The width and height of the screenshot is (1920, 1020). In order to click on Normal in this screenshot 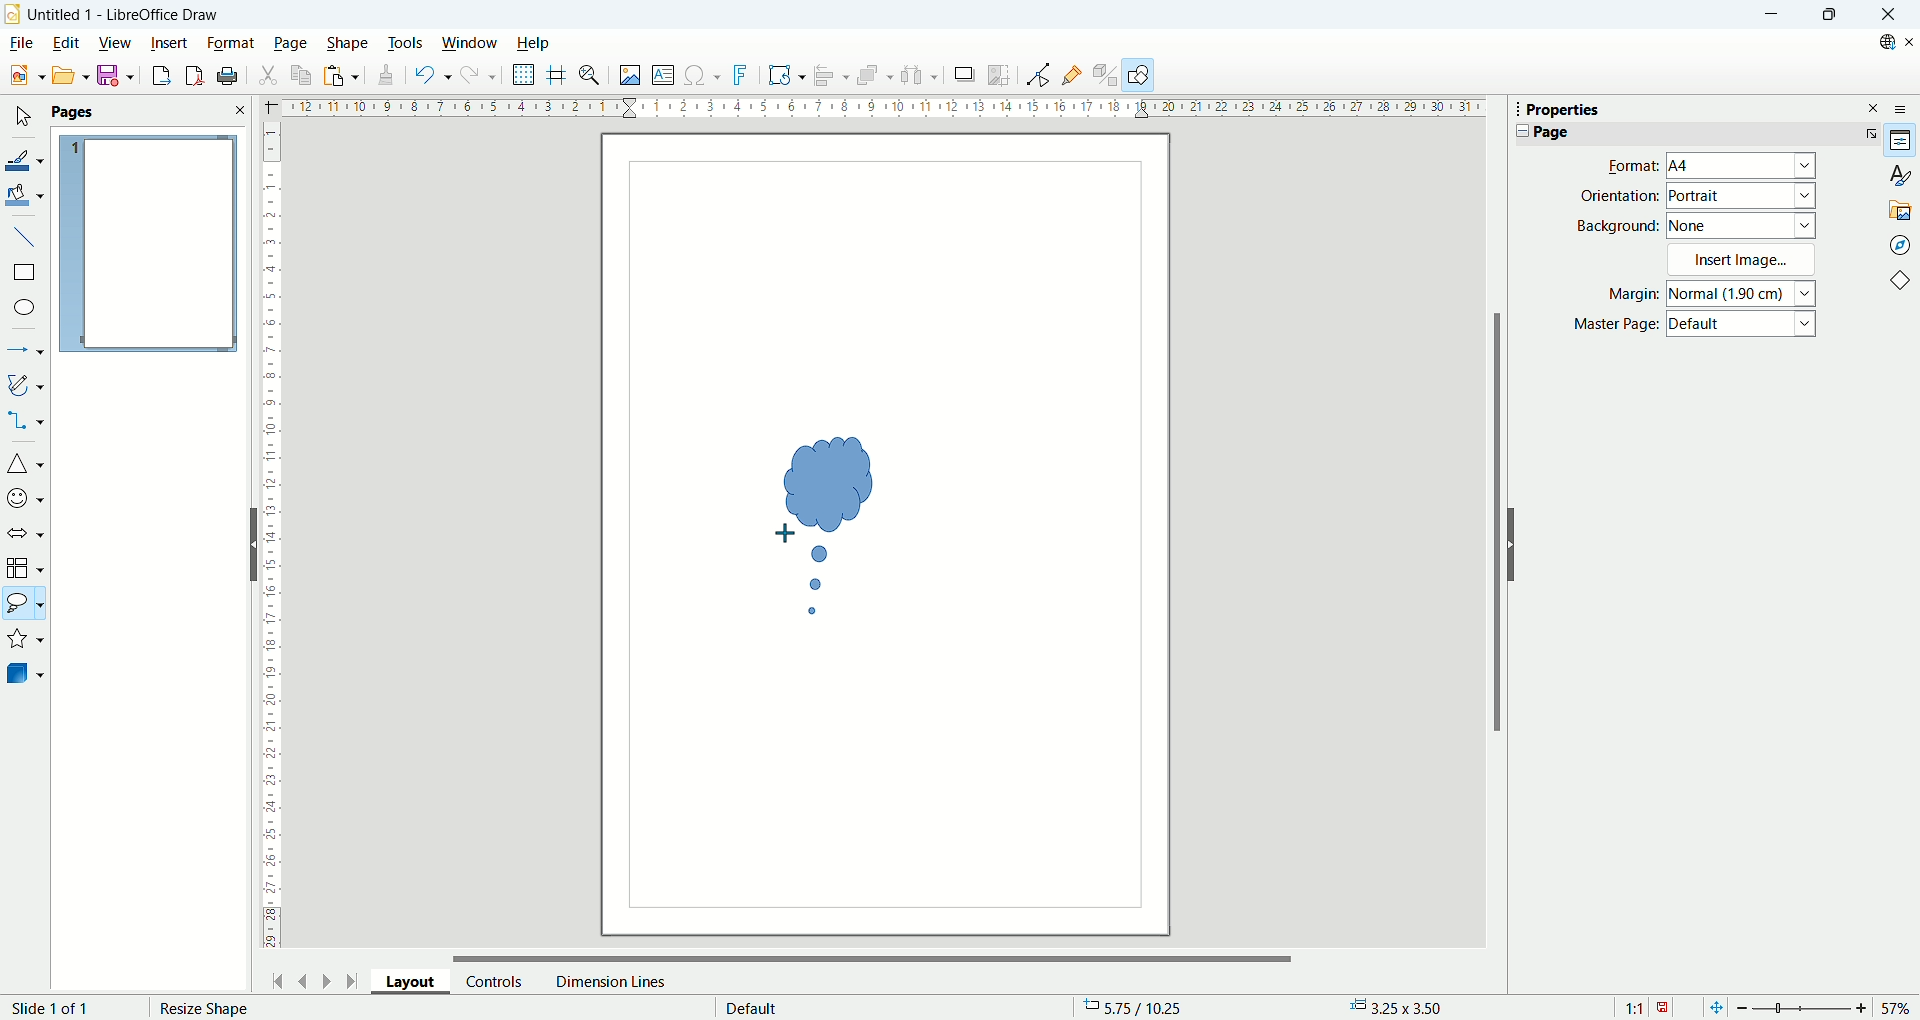, I will do `click(1743, 293)`.